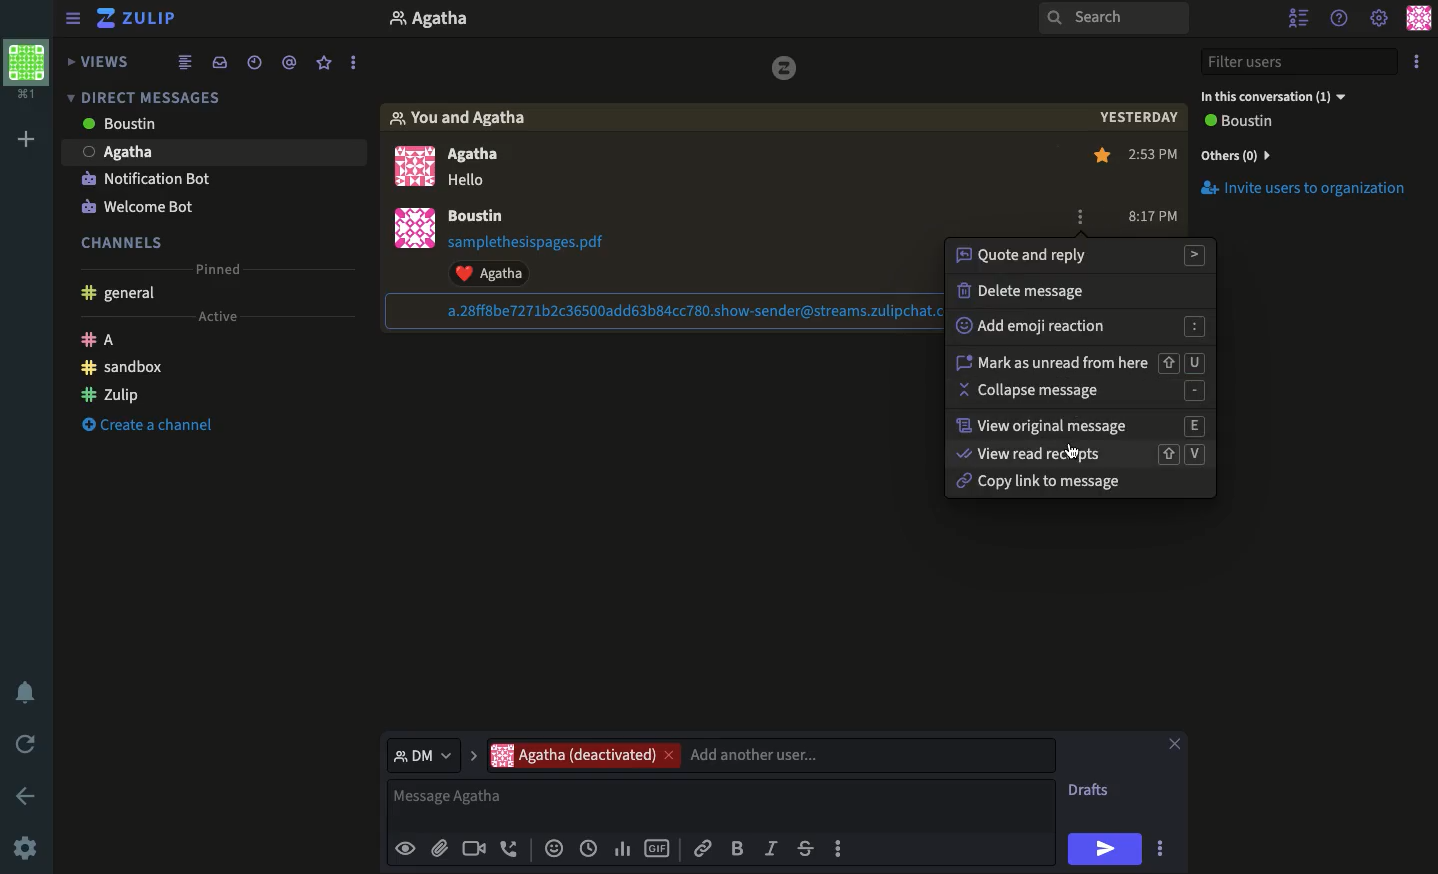  I want to click on user, so click(480, 217).